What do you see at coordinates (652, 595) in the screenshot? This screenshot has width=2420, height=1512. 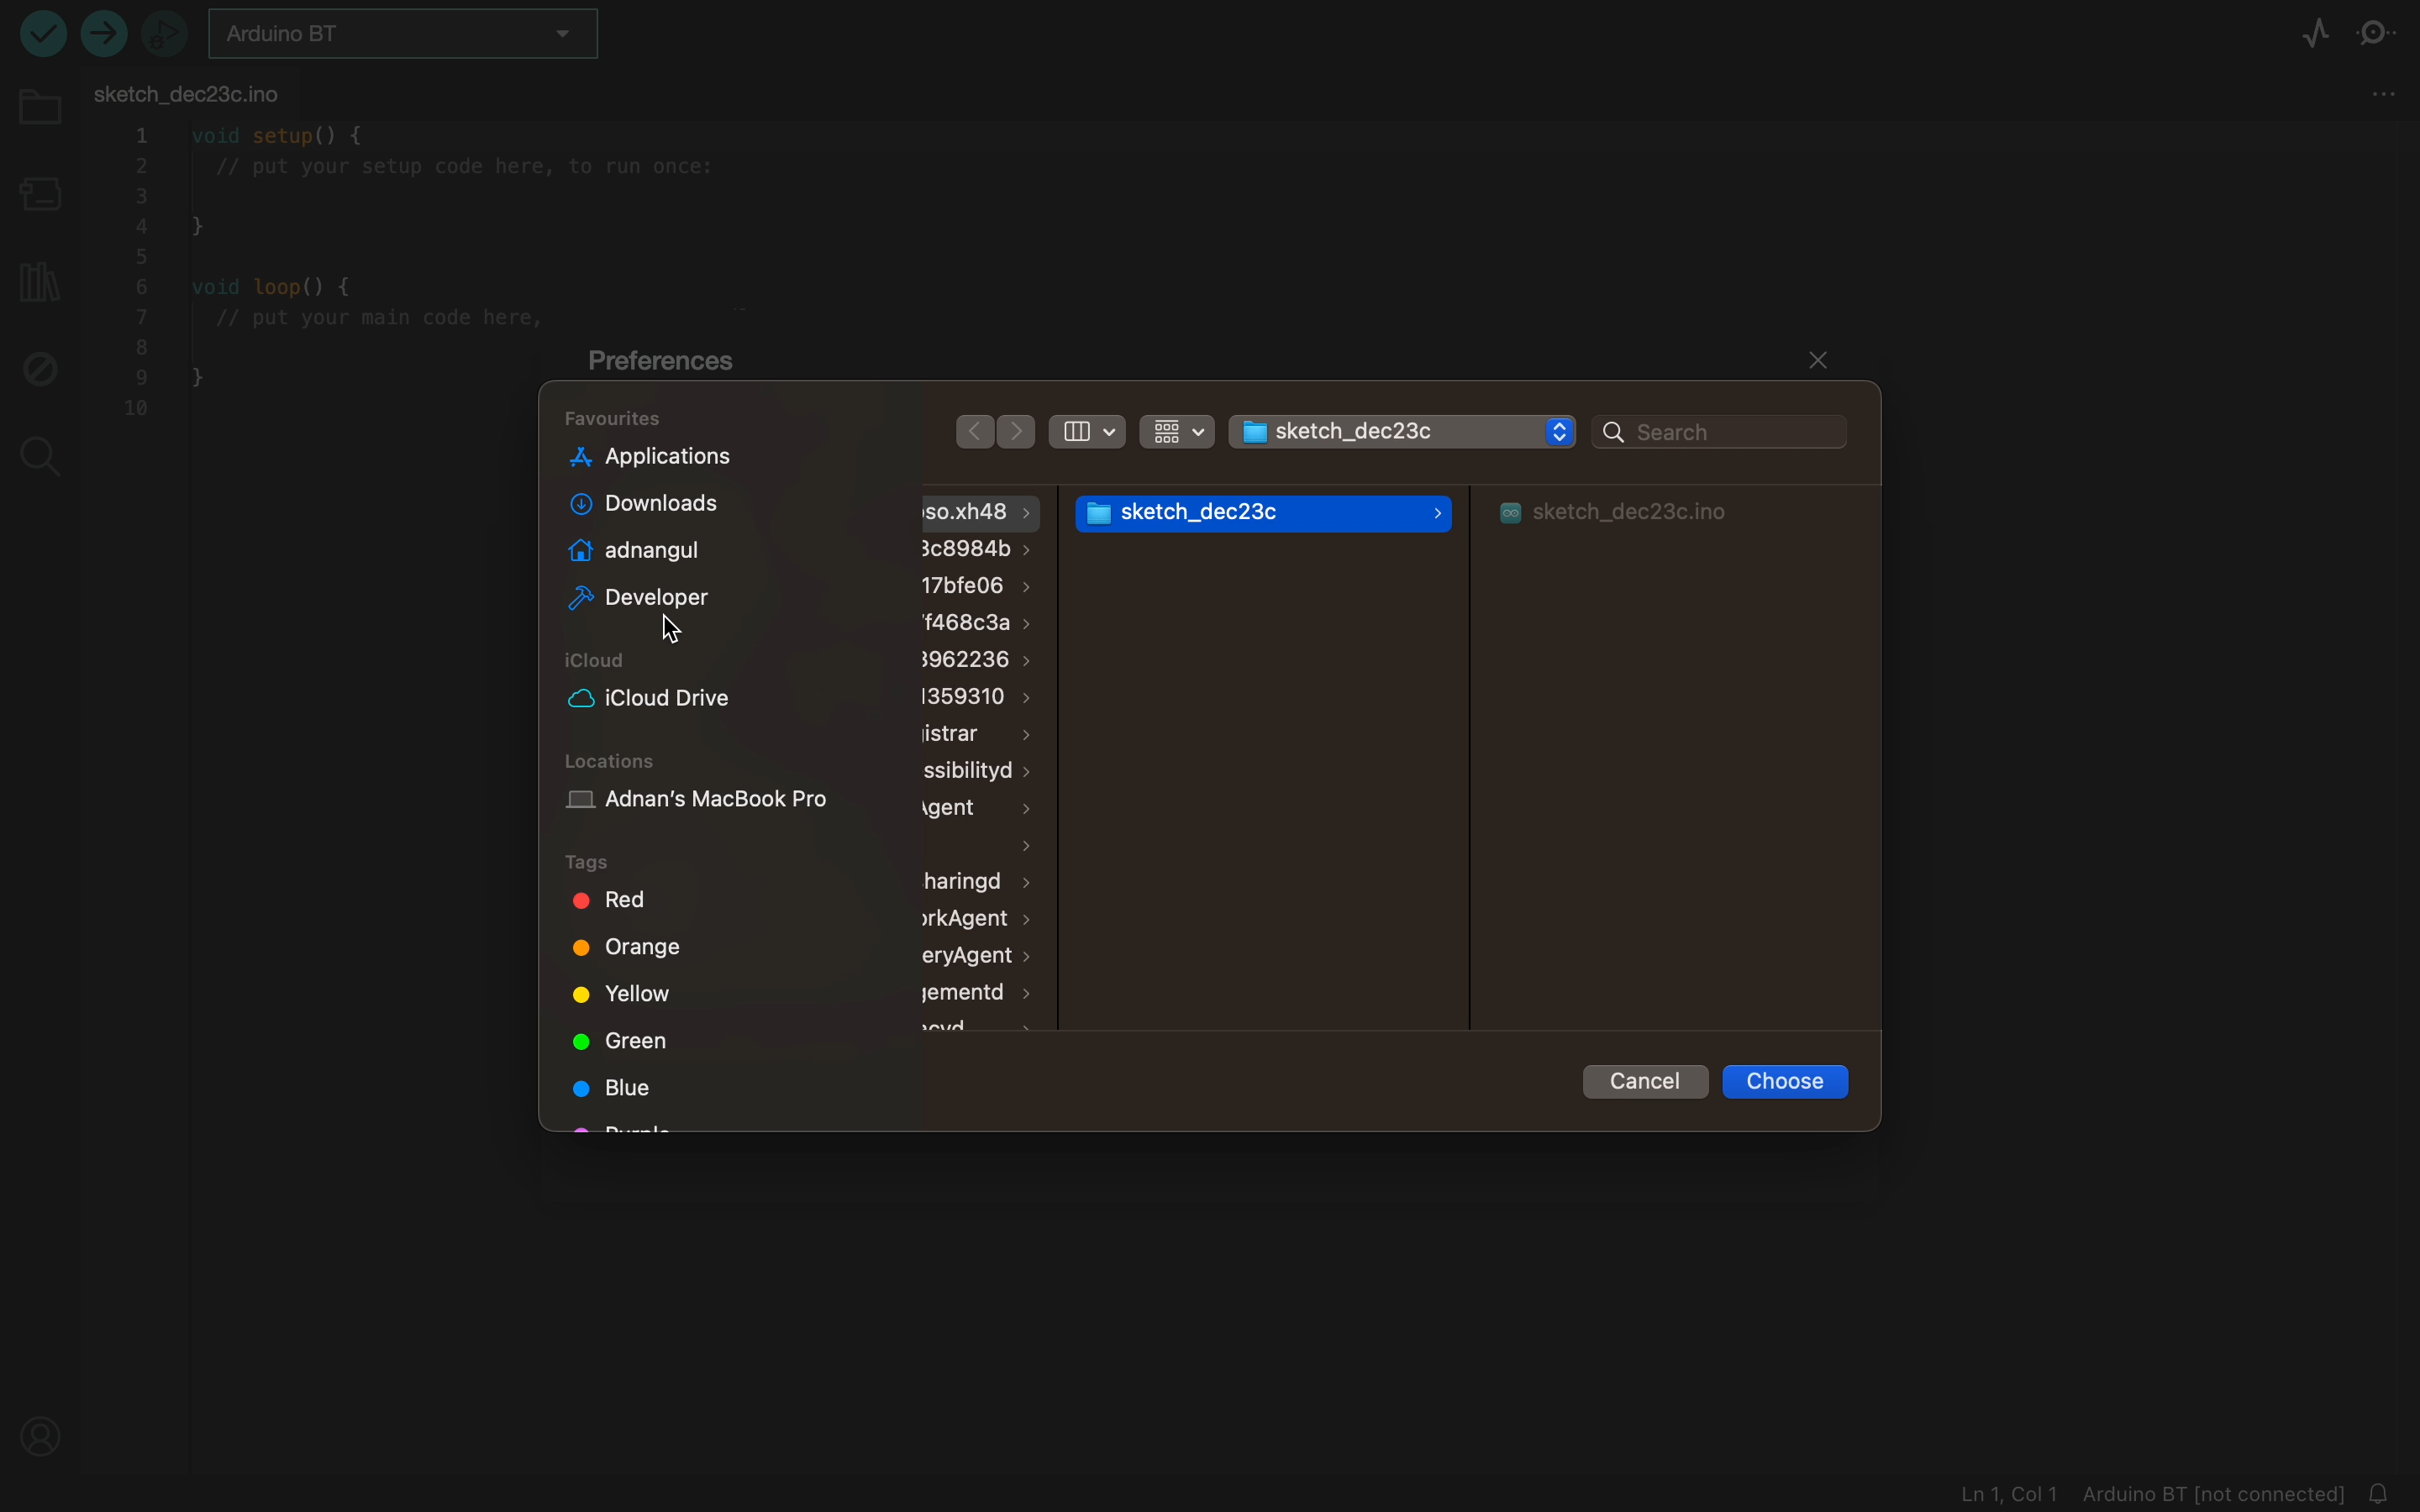 I see `developer` at bounding box center [652, 595].